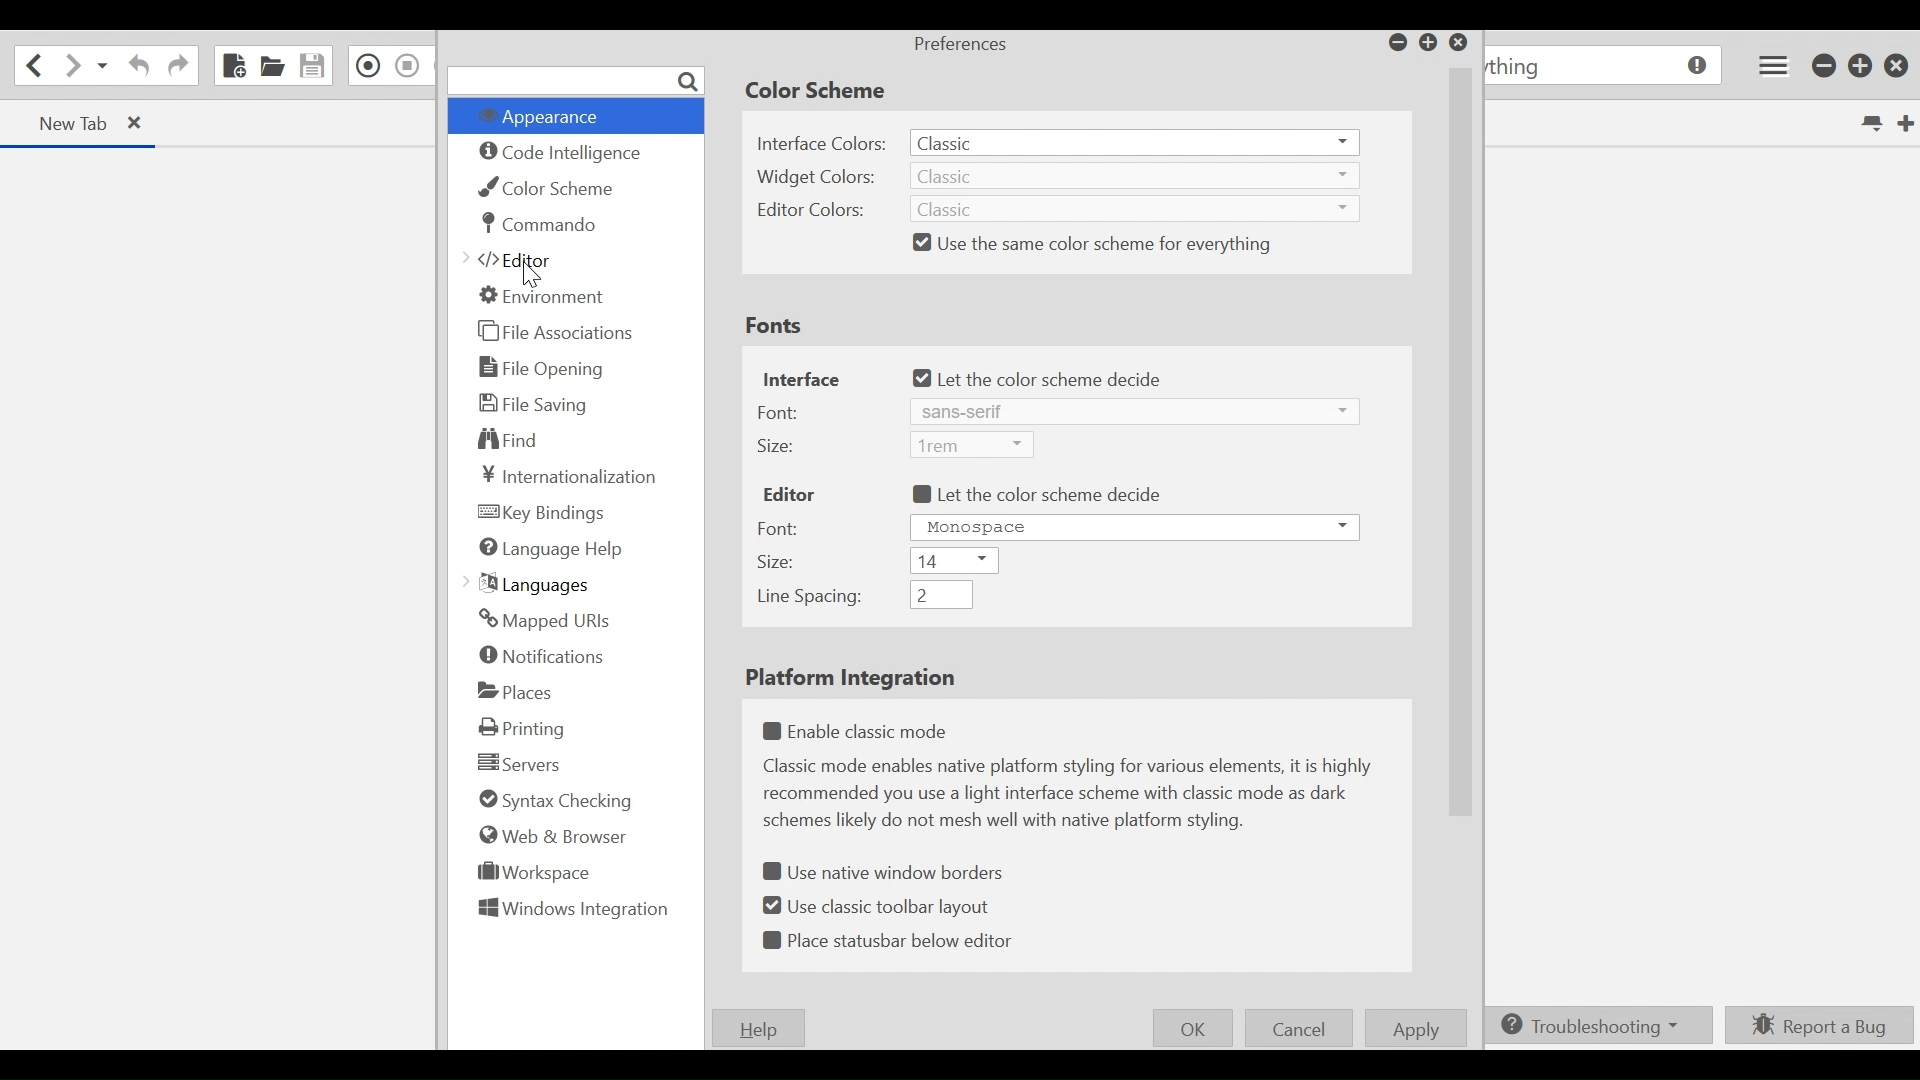  I want to click on Line spacing dropdown menu, so click(944, 596).